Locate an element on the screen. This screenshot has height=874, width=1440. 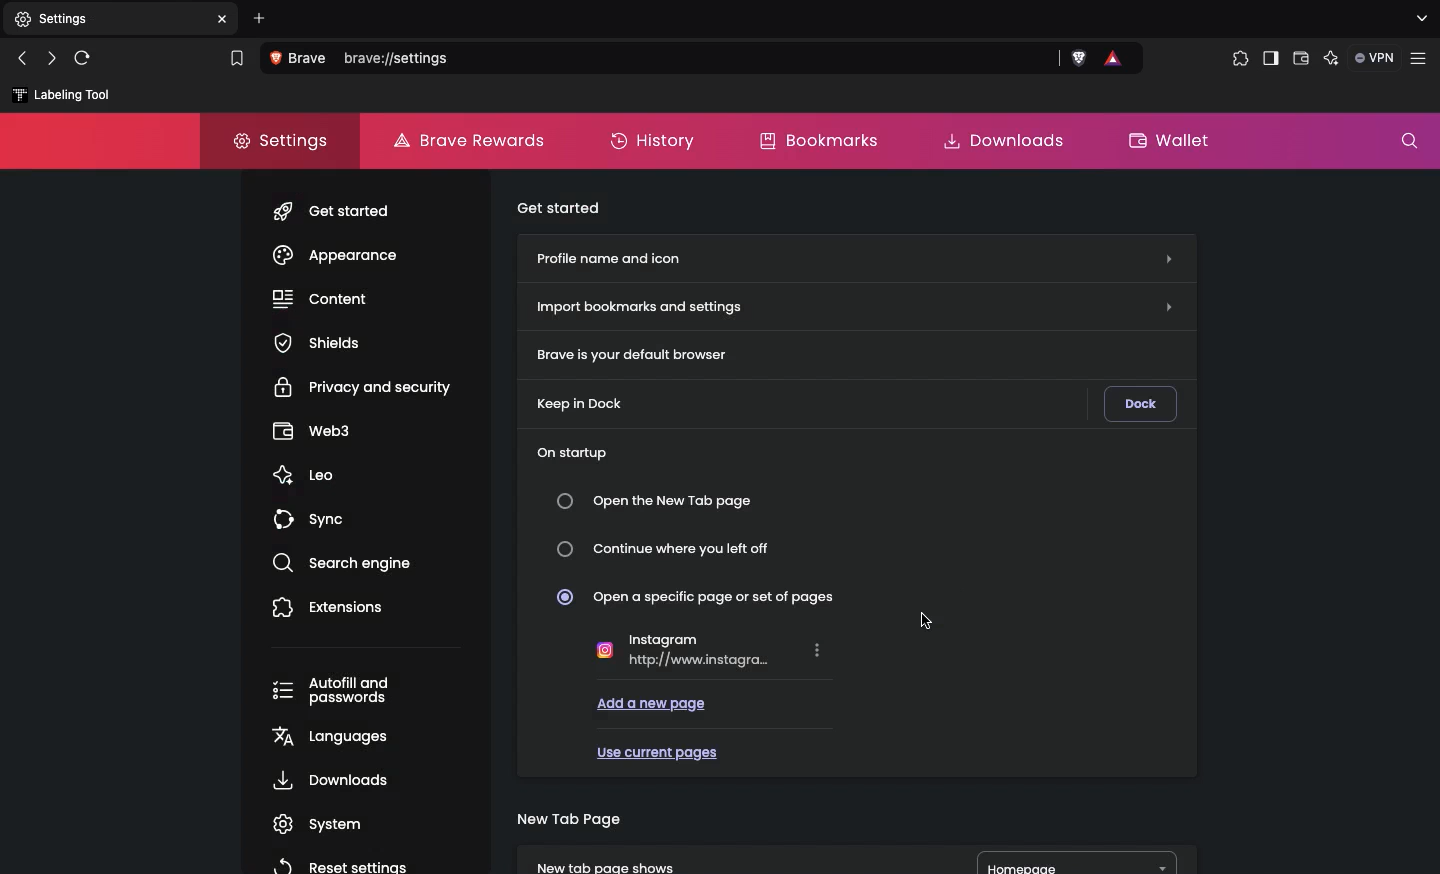
Downloads is located at coordinates (327, 780).